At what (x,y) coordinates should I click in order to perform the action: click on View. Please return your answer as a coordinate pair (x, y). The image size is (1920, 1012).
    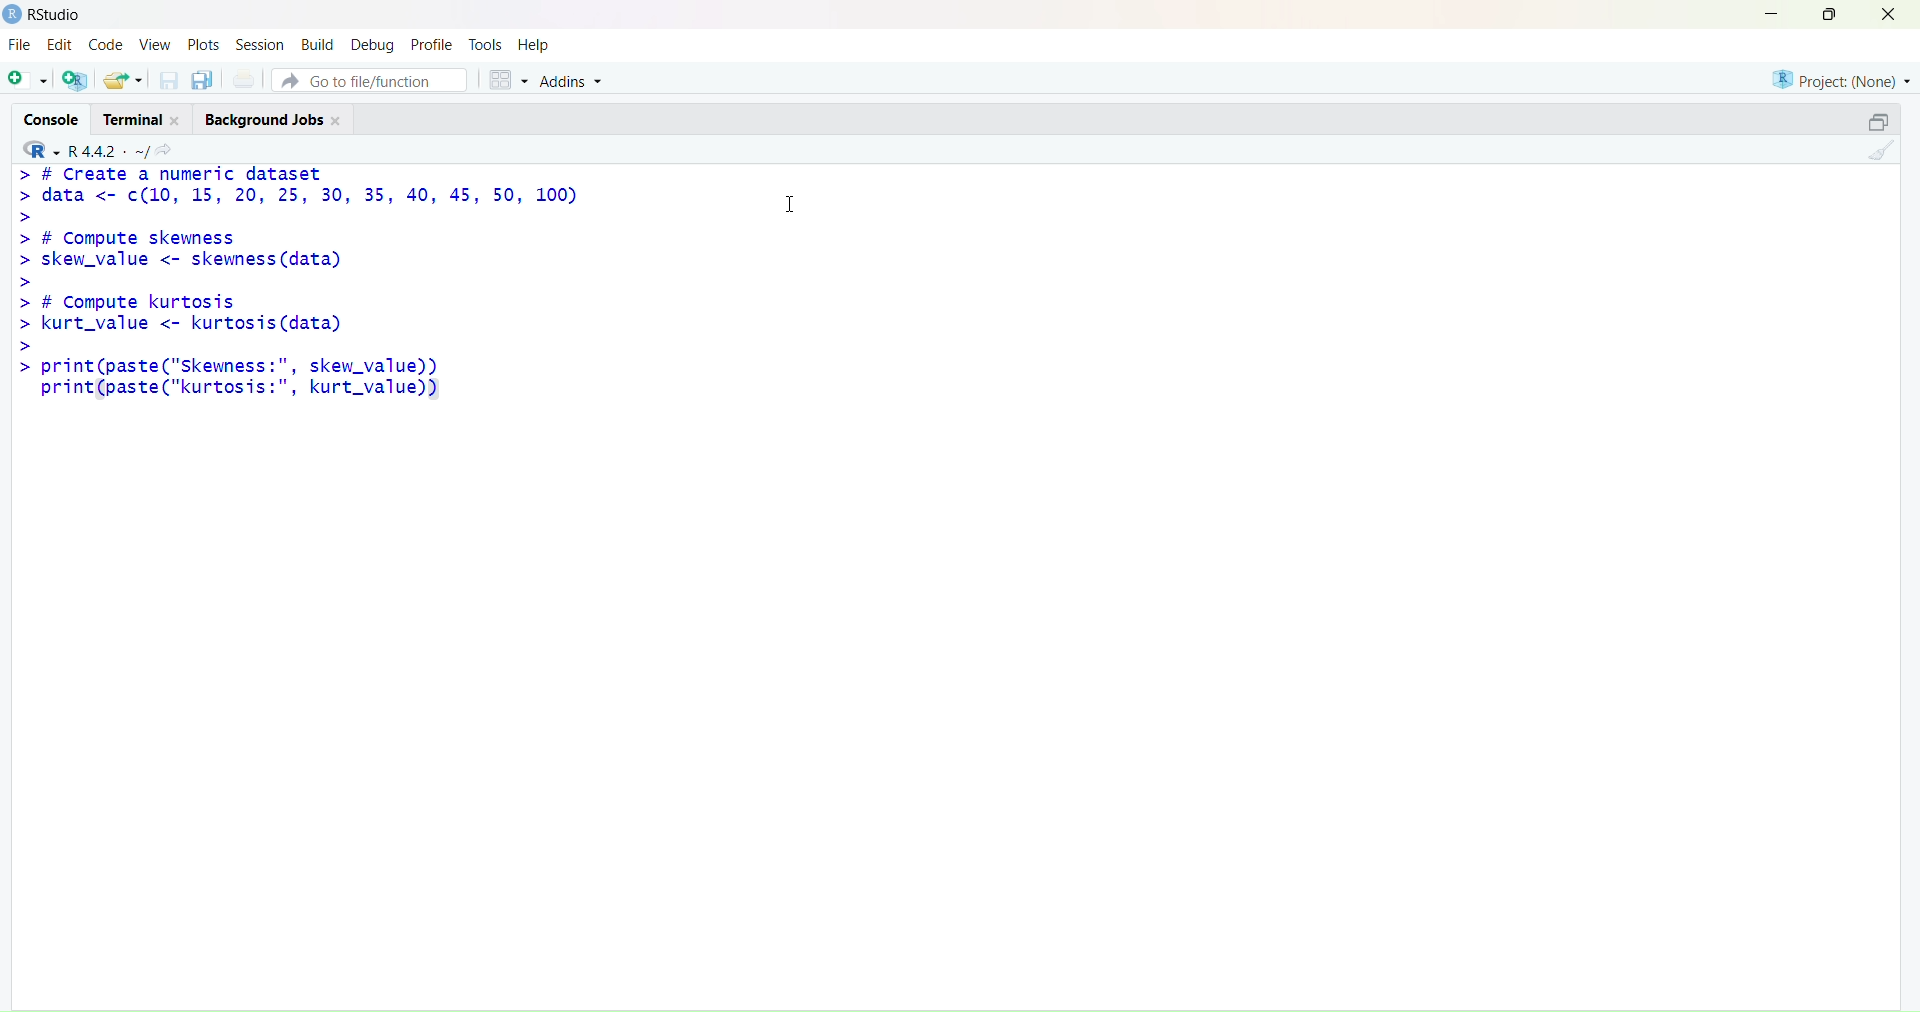
    Looking at the image, I should click on (153, 46).